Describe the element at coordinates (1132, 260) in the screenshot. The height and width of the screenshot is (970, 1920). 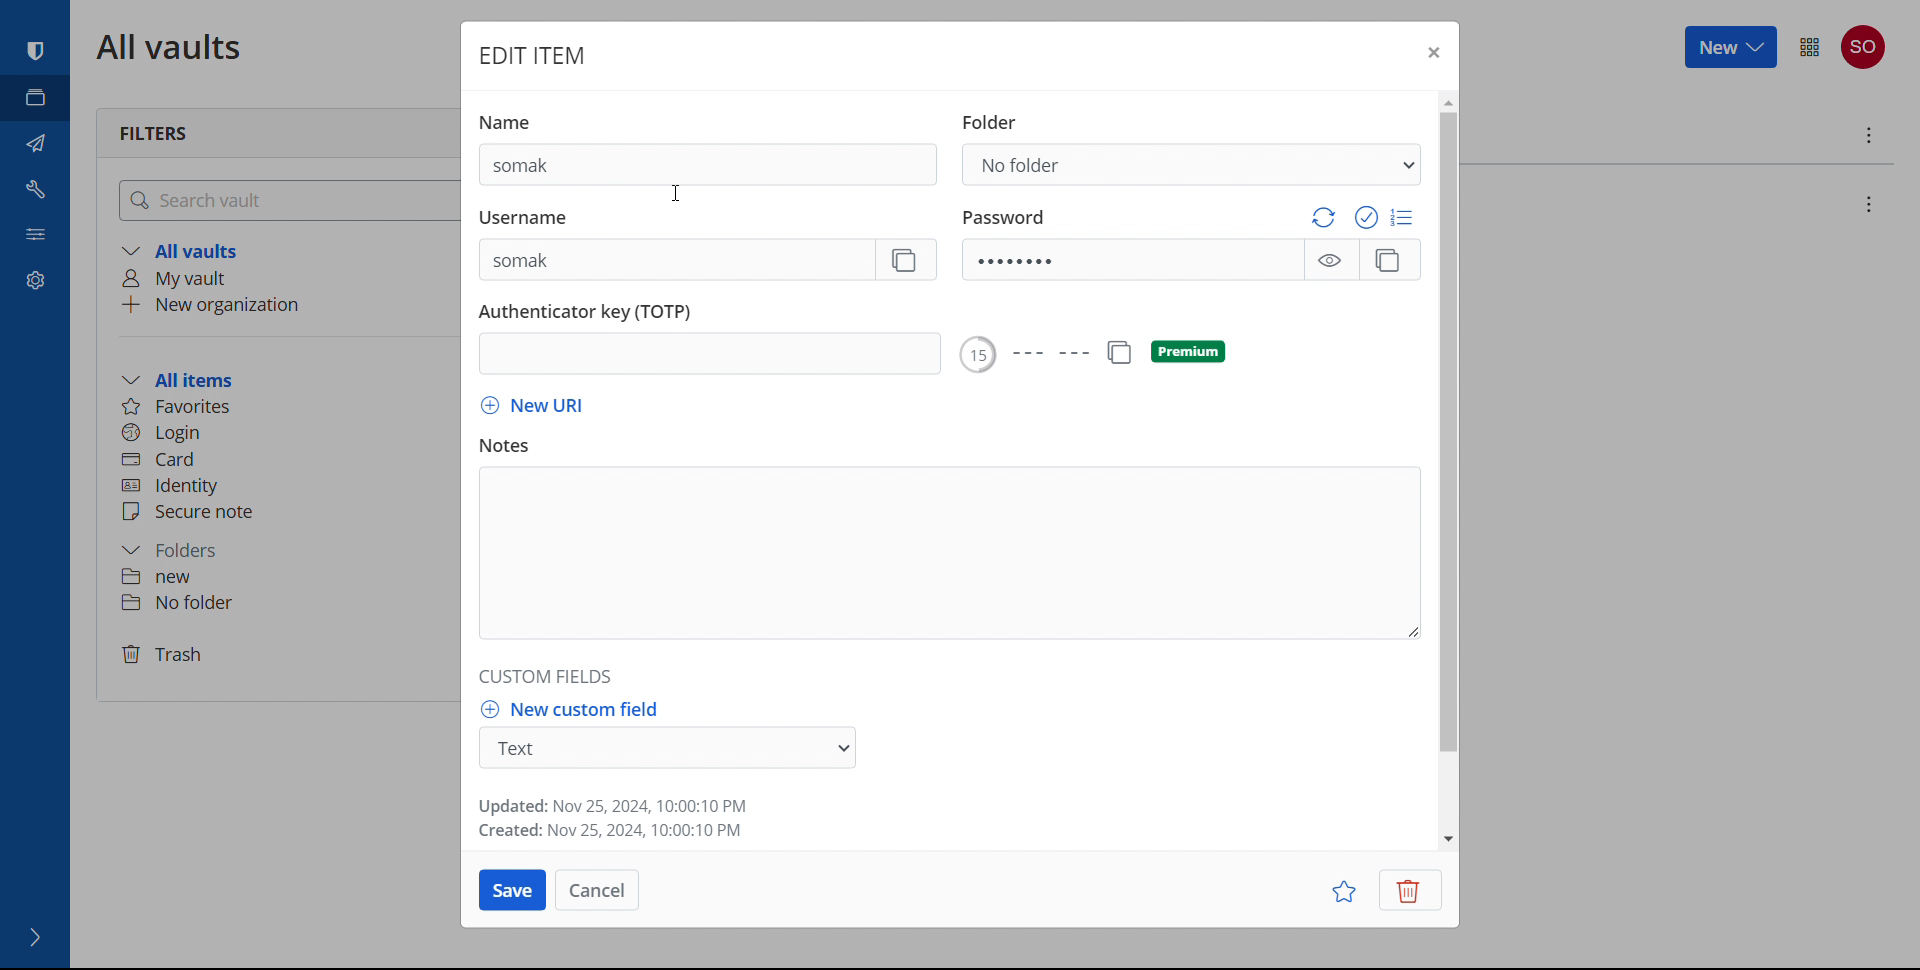
I see ` password` at that location.